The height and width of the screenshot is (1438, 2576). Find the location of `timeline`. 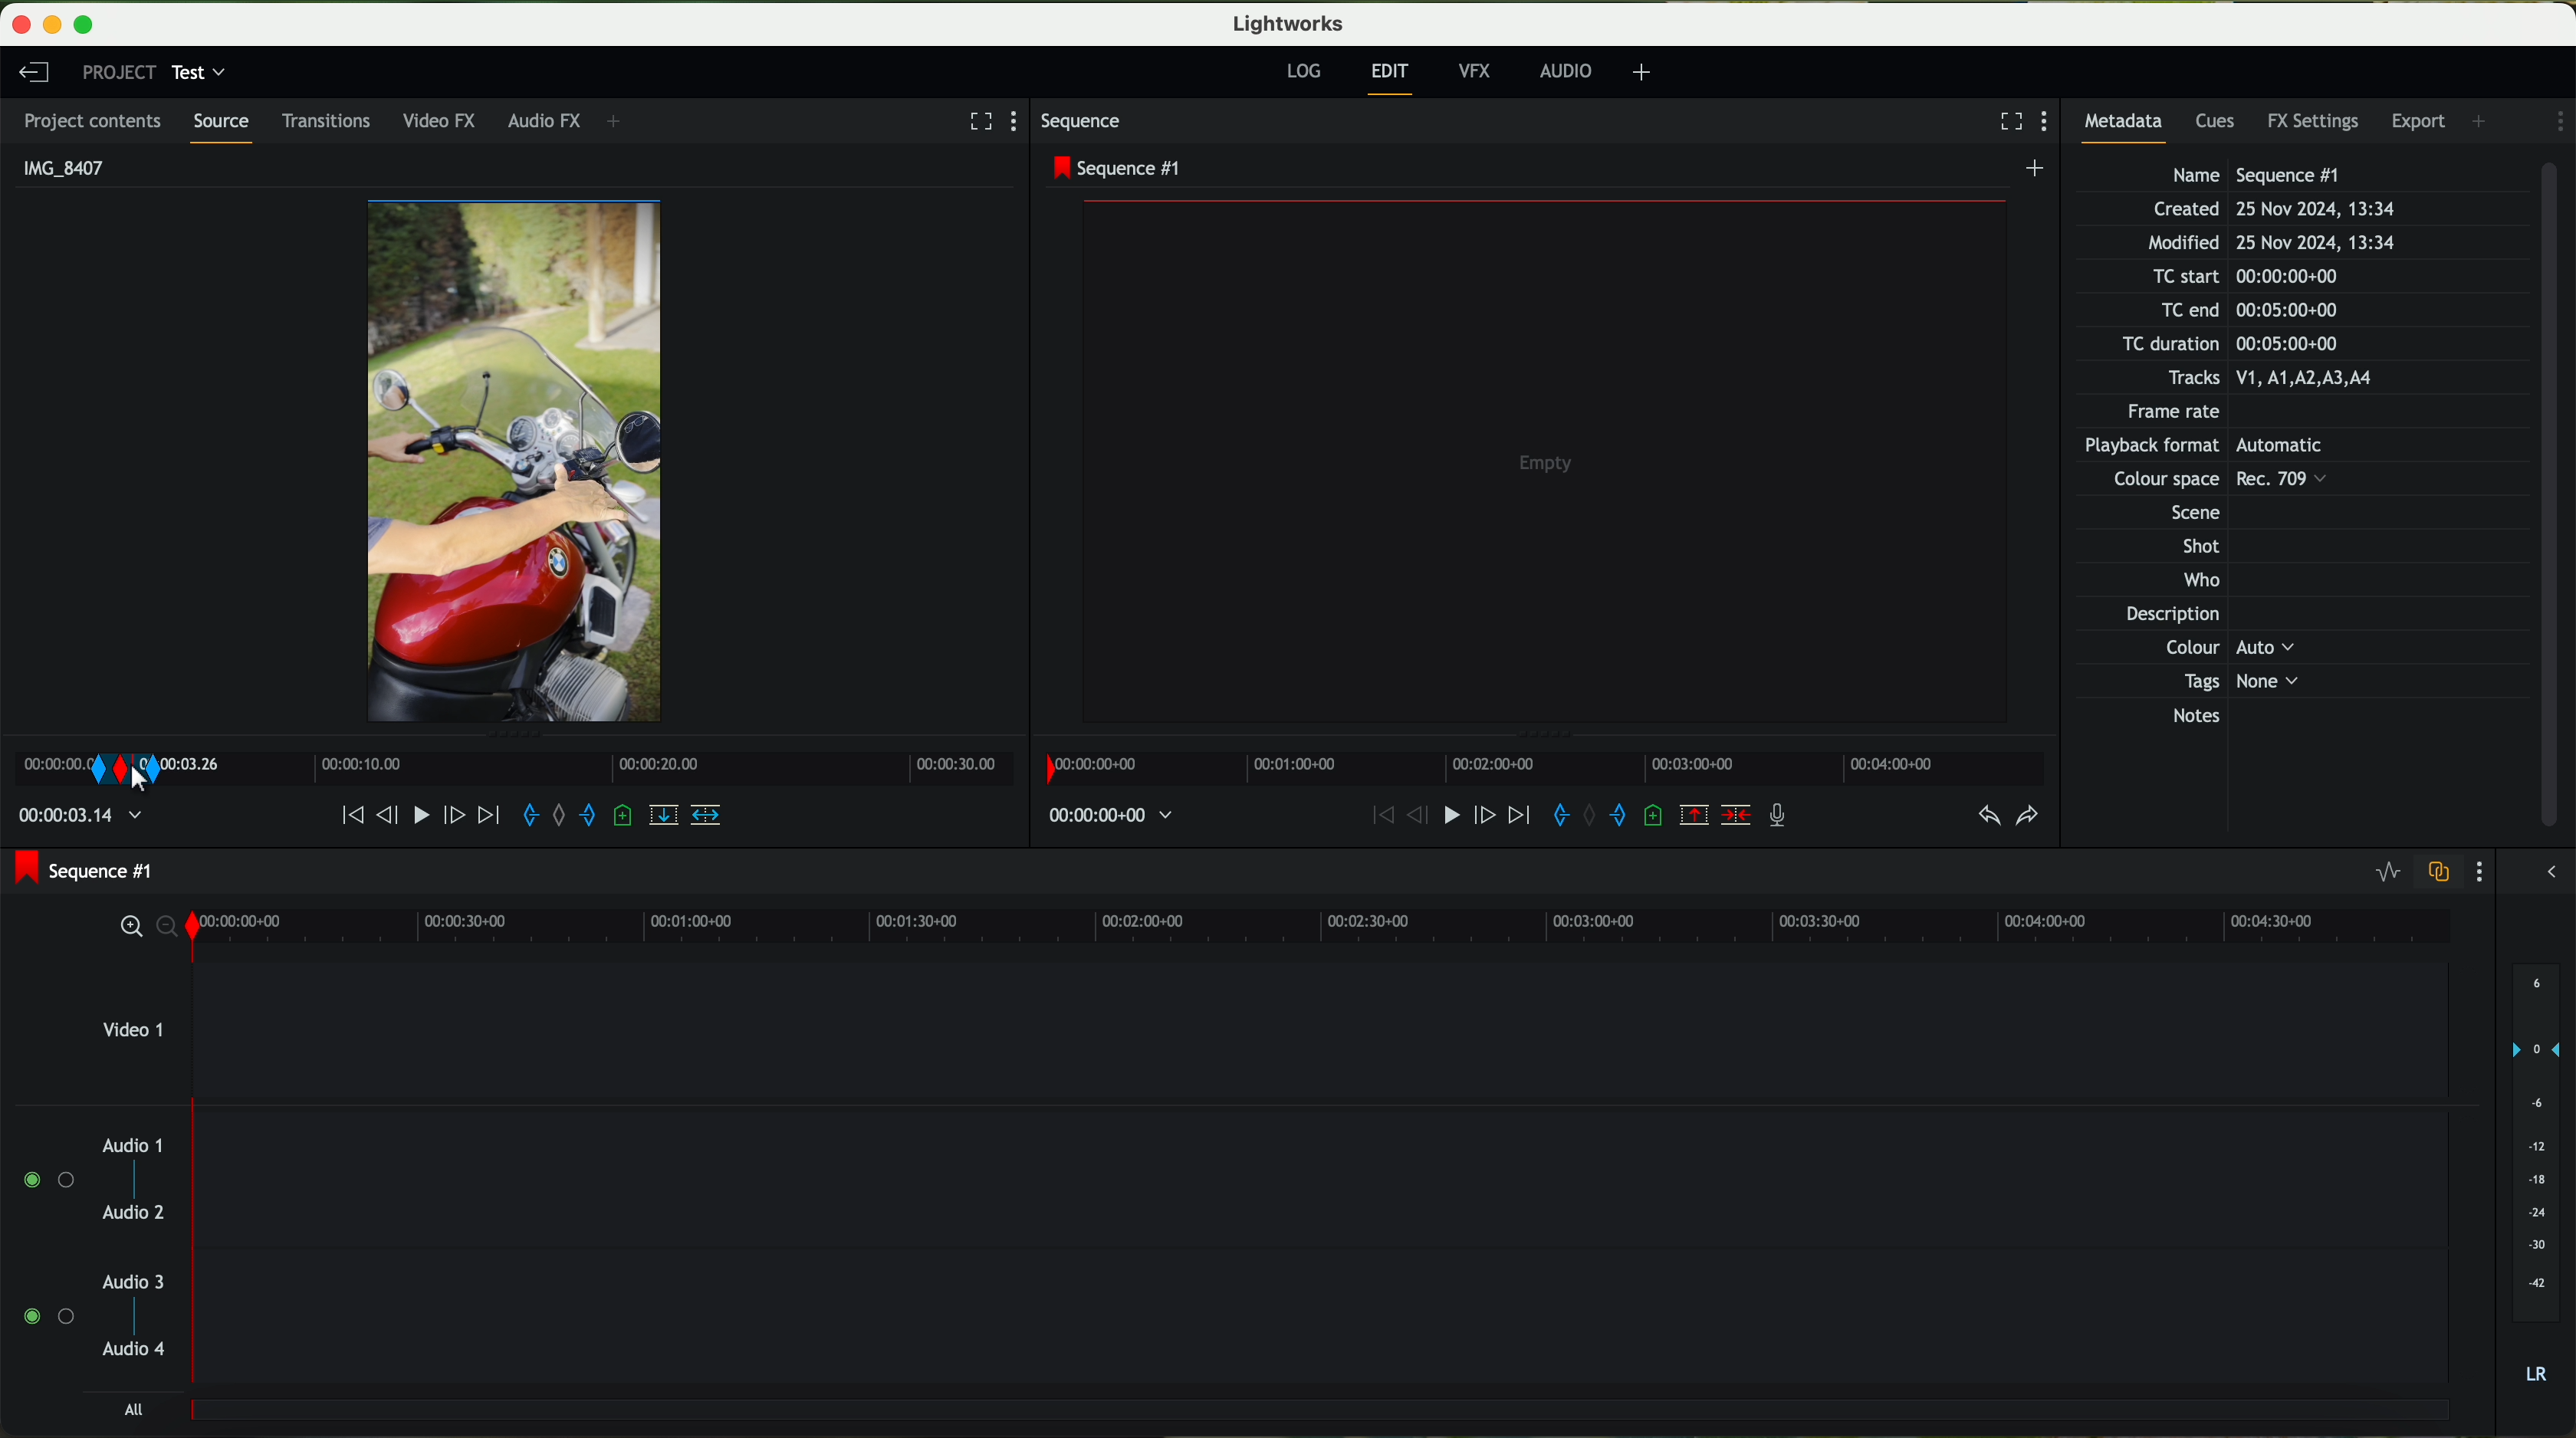

timeline is located at coordinates (1543, 768).